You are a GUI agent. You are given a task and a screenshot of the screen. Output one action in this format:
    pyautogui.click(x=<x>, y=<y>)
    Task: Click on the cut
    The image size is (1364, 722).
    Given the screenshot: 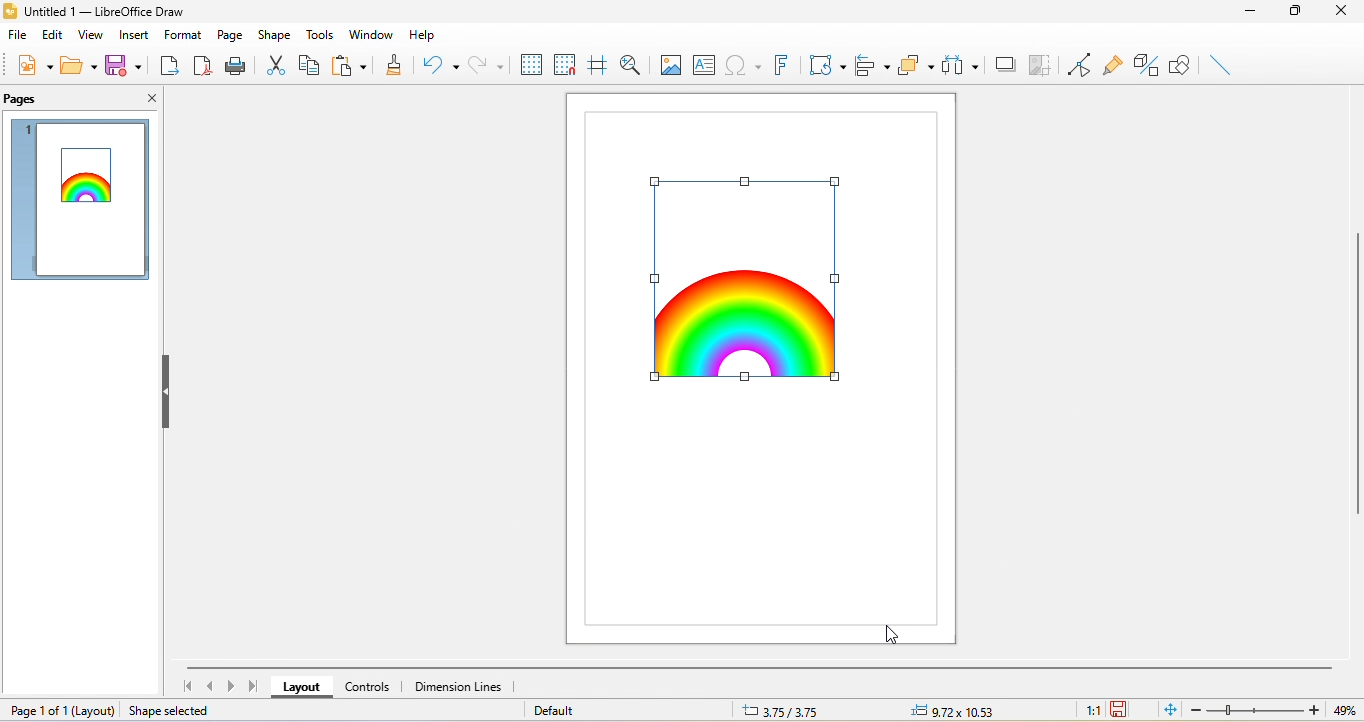 What is the action you would take?
    pyautogui.click(x=277, y=63)
    